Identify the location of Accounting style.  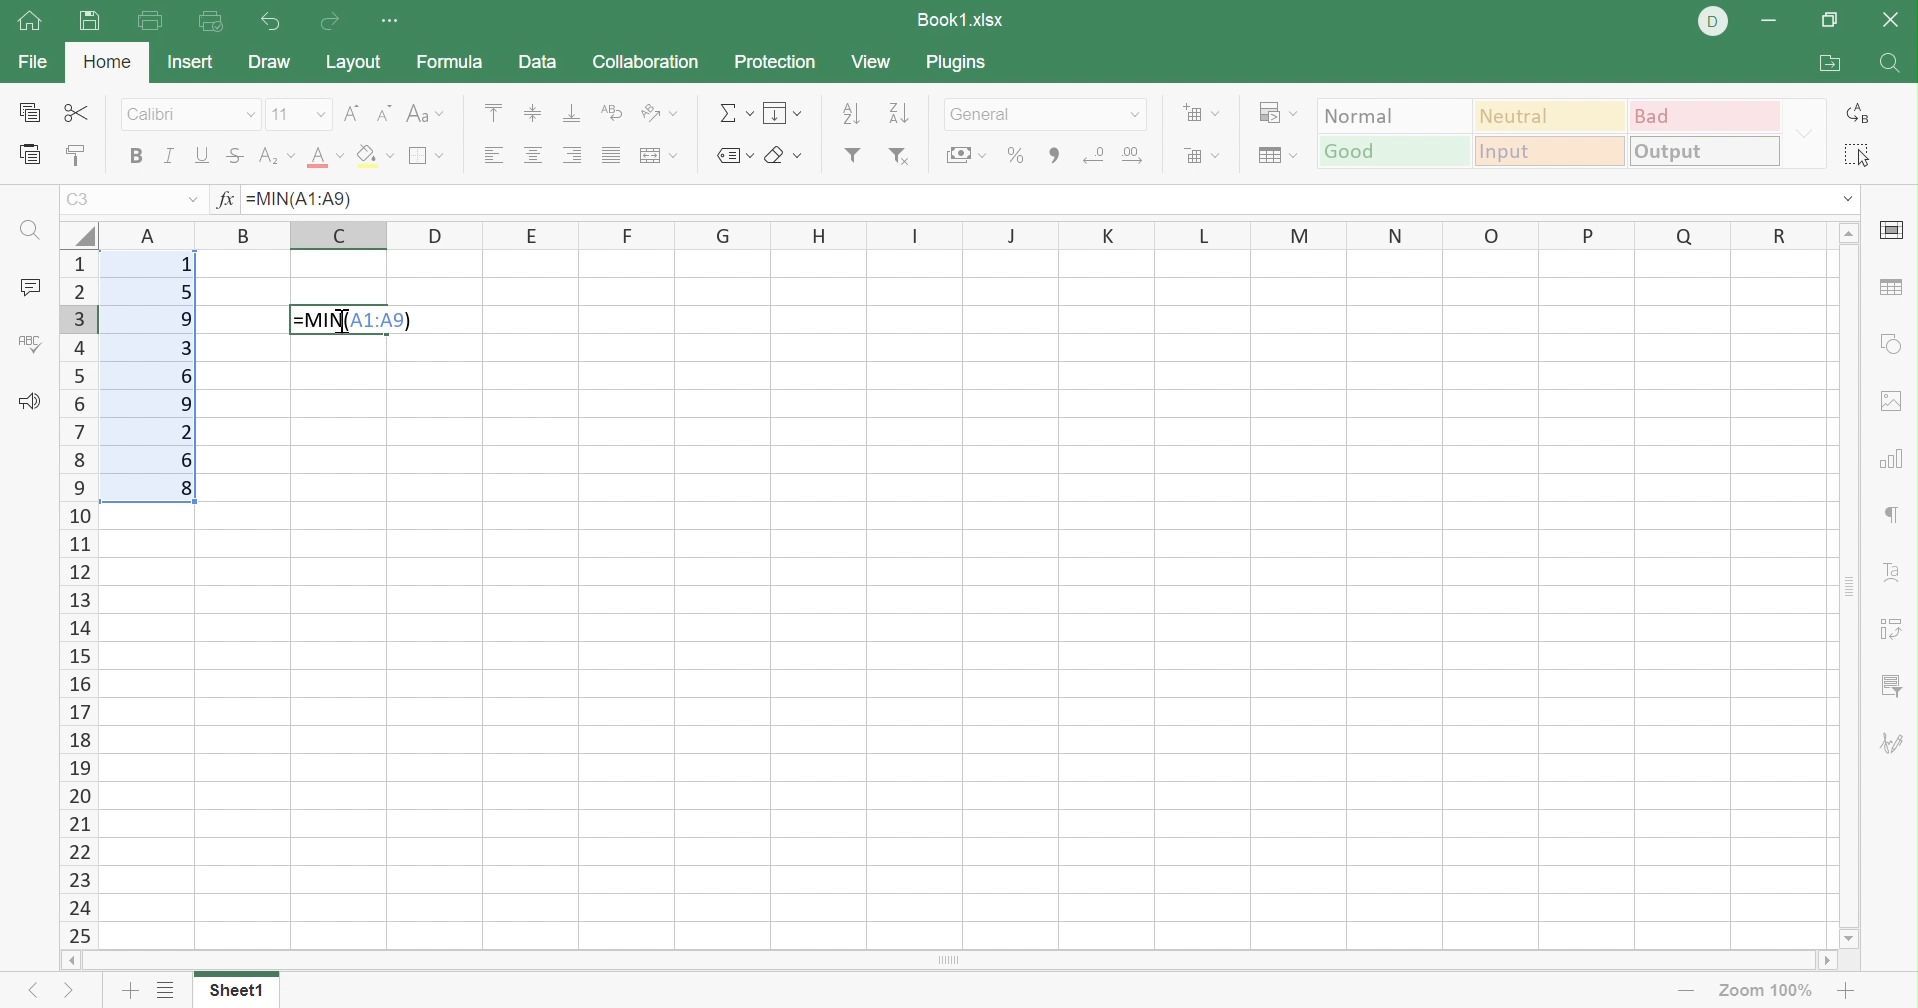
(967, 153).